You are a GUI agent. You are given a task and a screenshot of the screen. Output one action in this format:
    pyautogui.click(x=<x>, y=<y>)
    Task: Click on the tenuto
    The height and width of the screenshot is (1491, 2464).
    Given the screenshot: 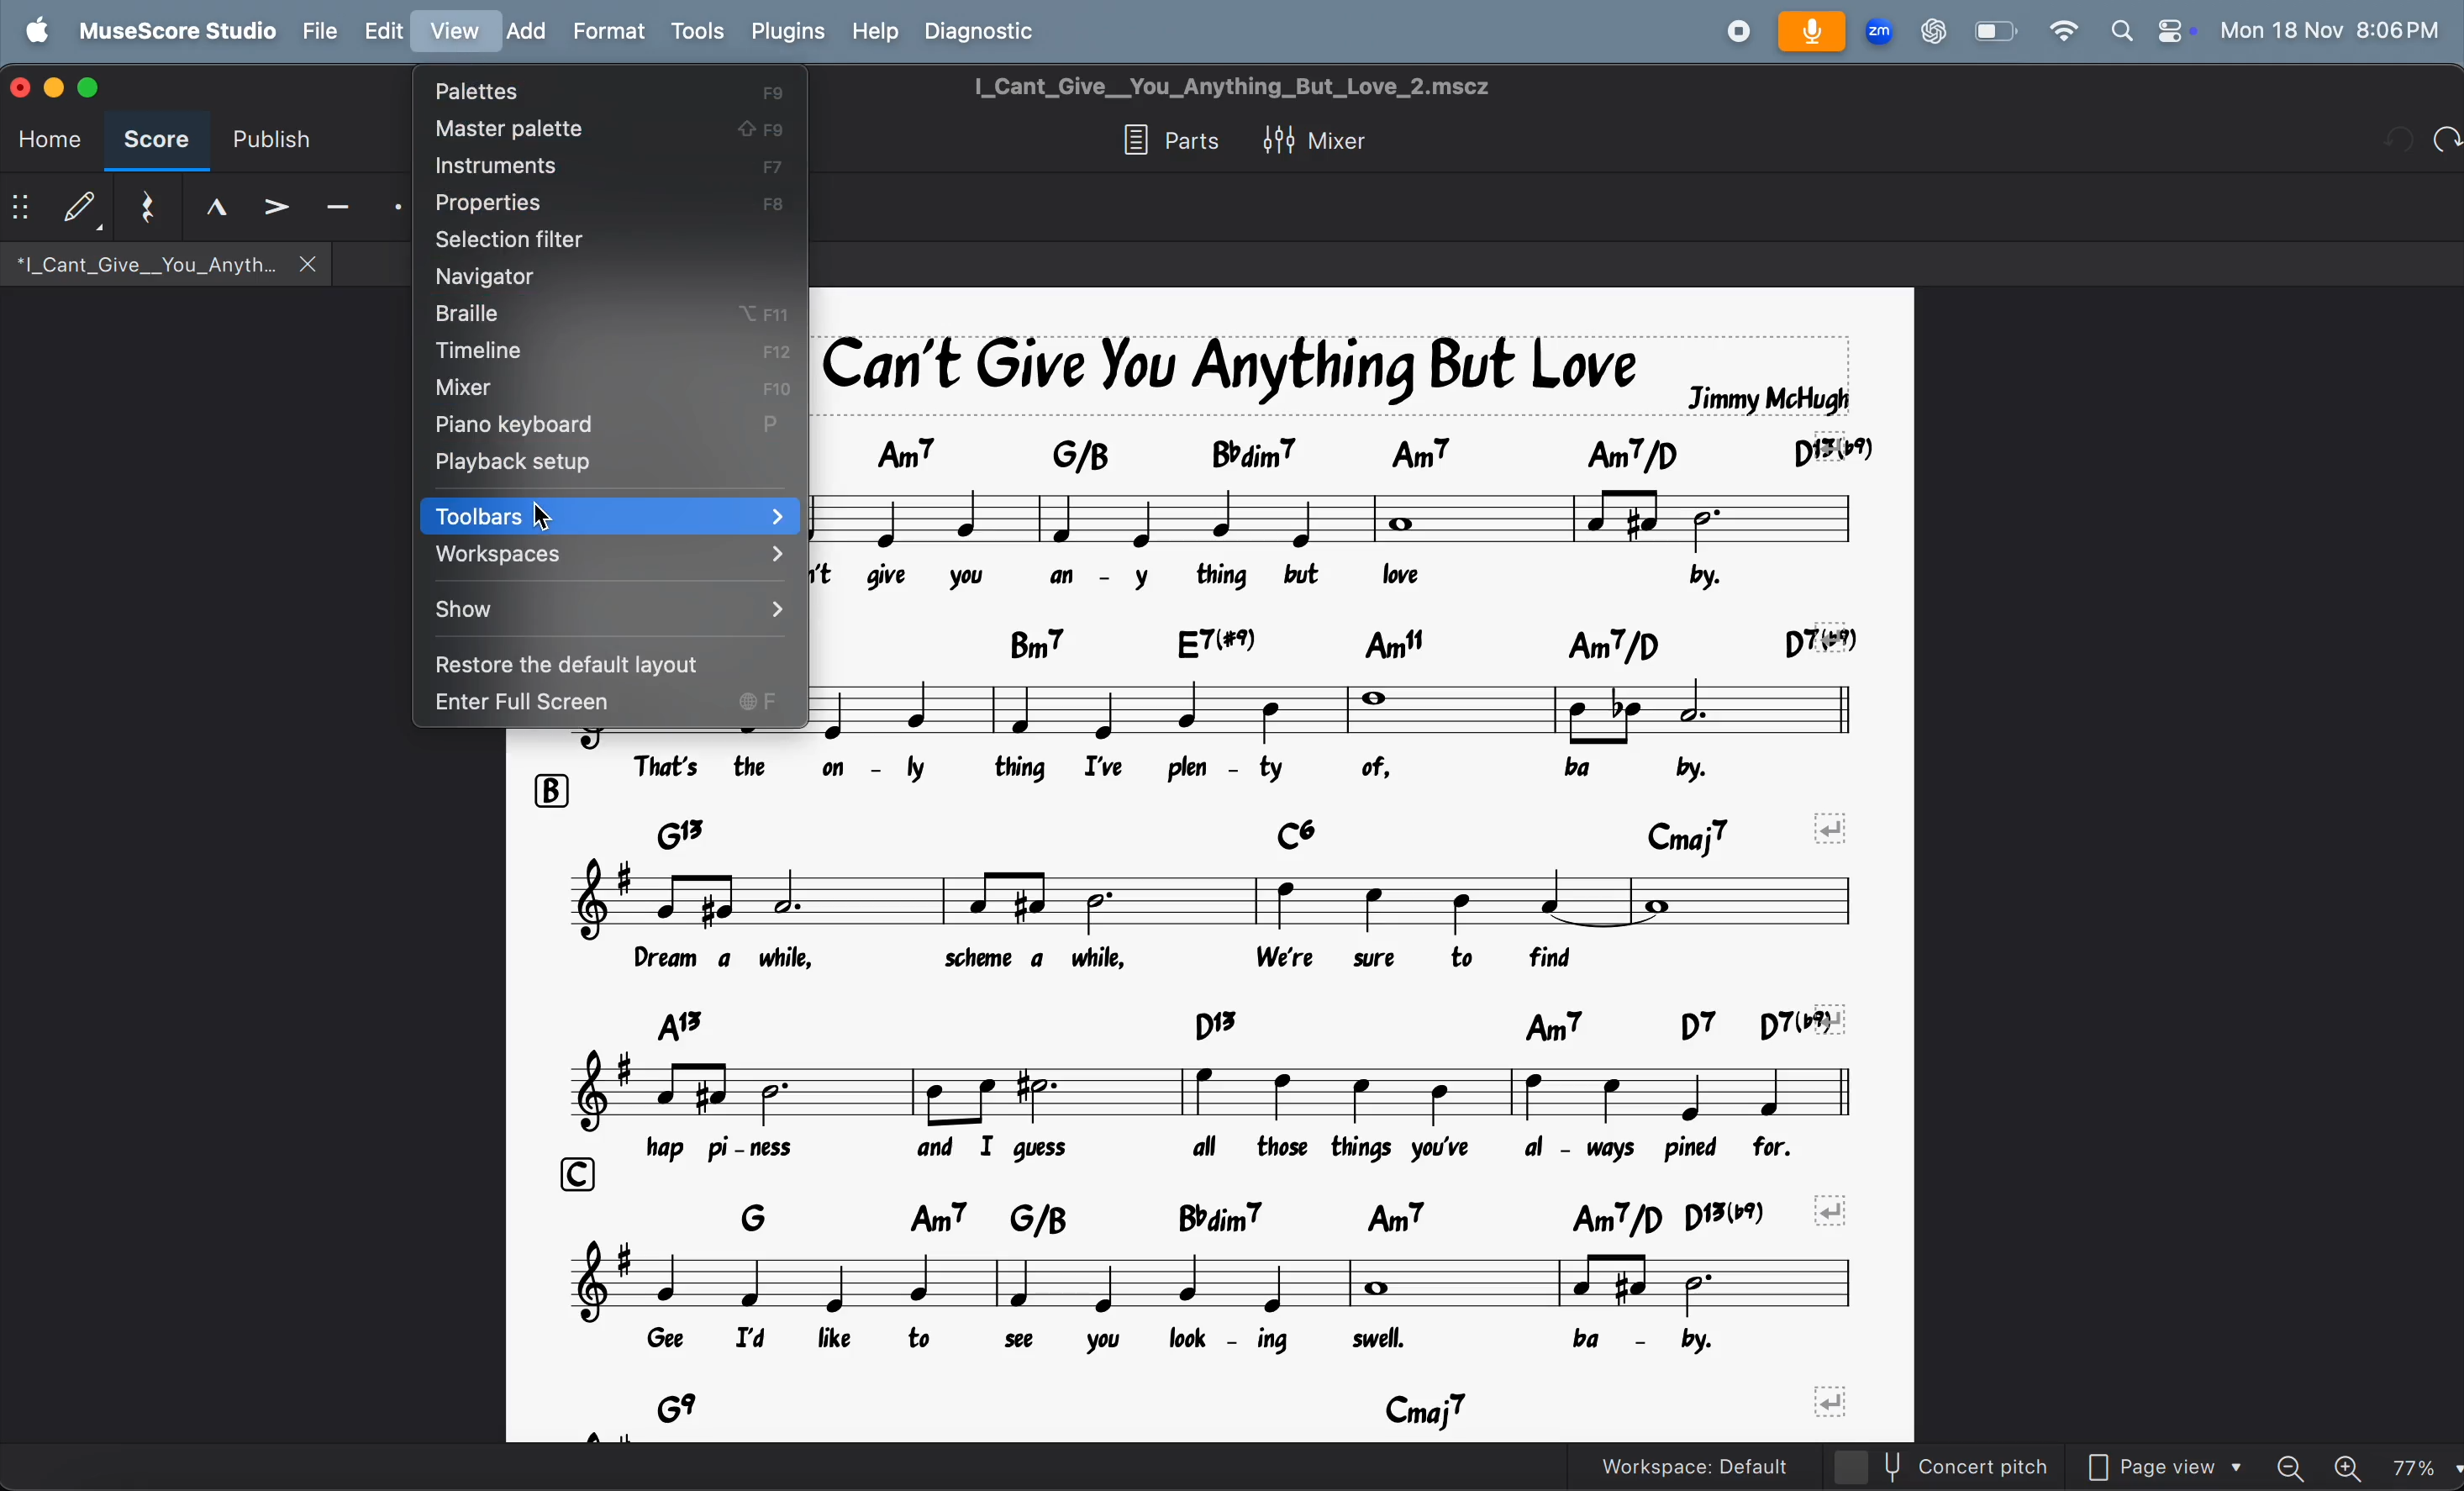 What is the action you would take?
    pyautogui.click(x=338, y=203)
    